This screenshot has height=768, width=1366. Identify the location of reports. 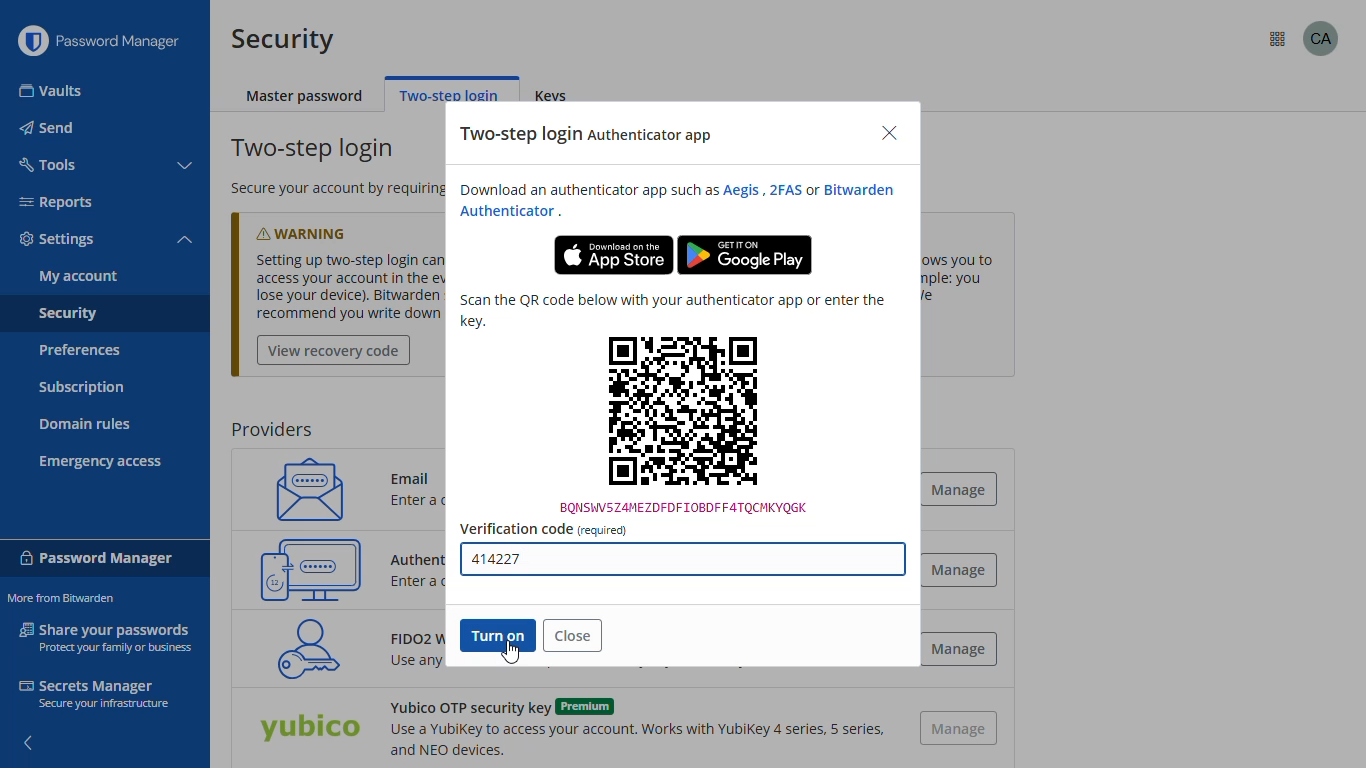
(56, 202).